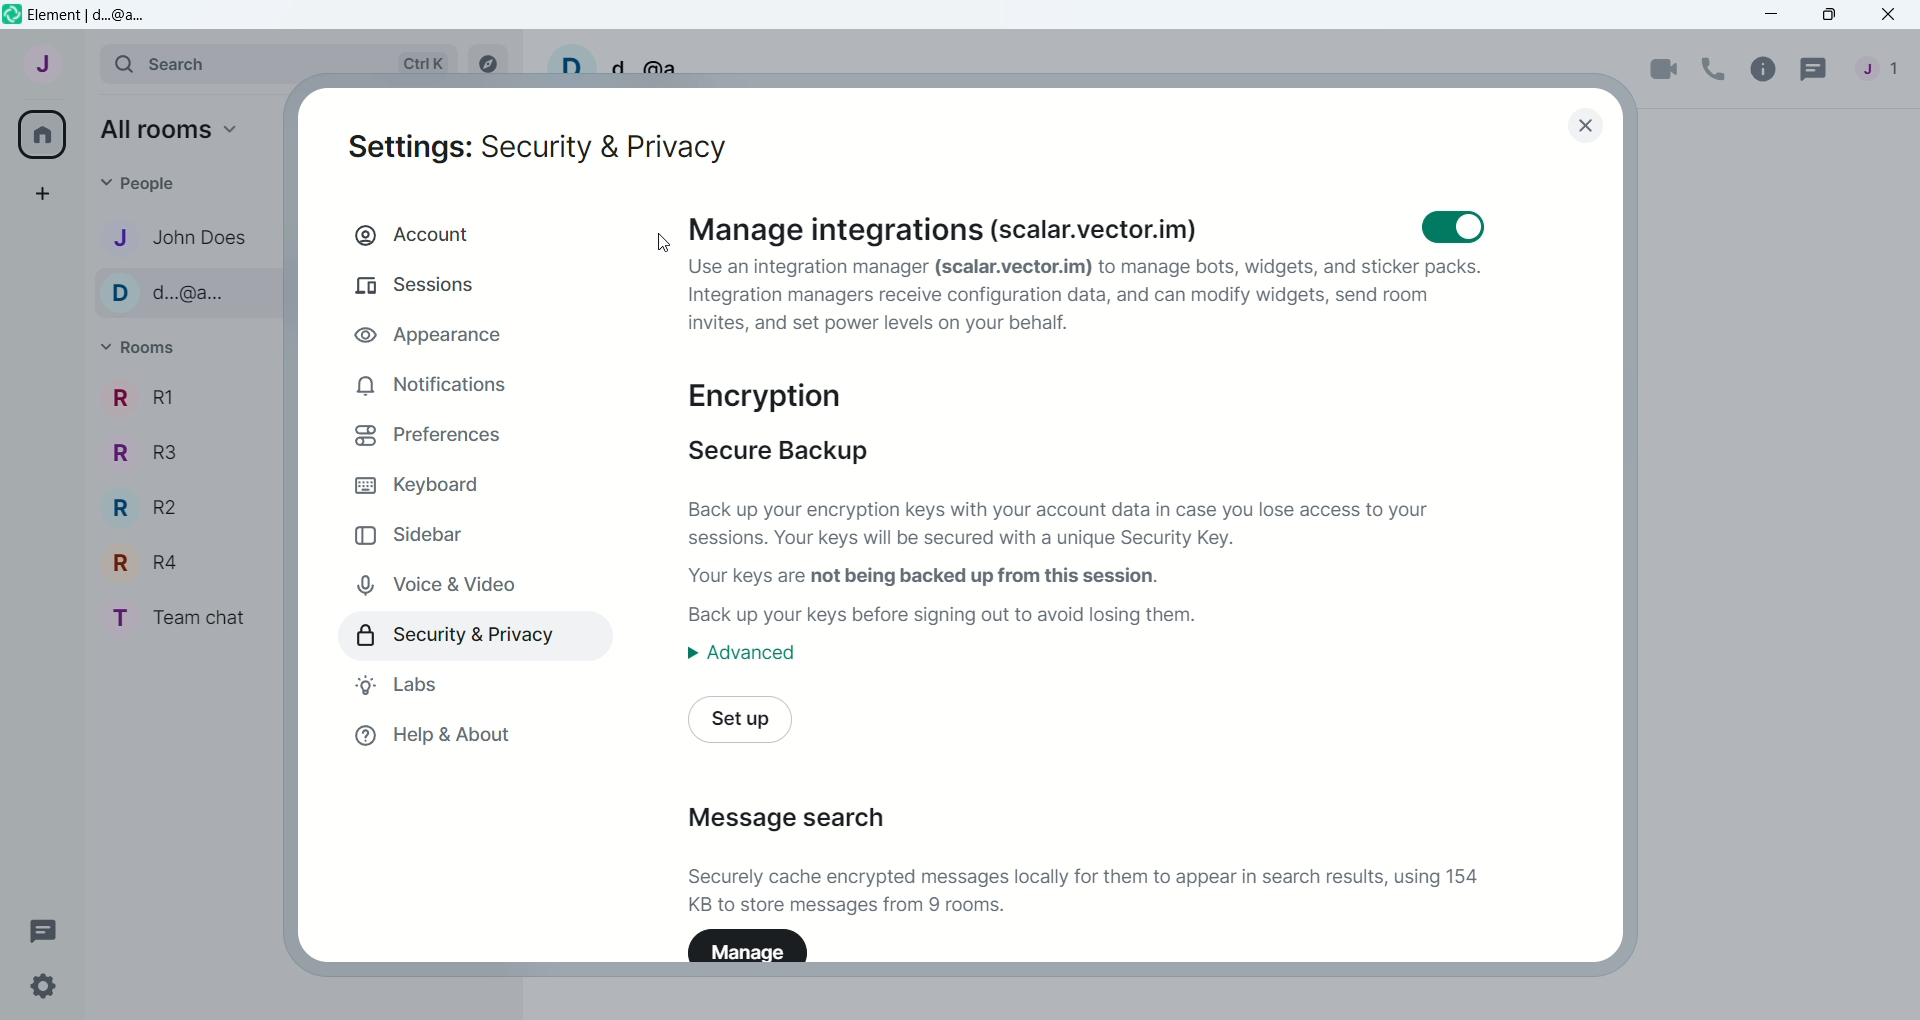 The height and width of the screenshot is (1020, 1920). I want to click on Manage, so click(746, 953).